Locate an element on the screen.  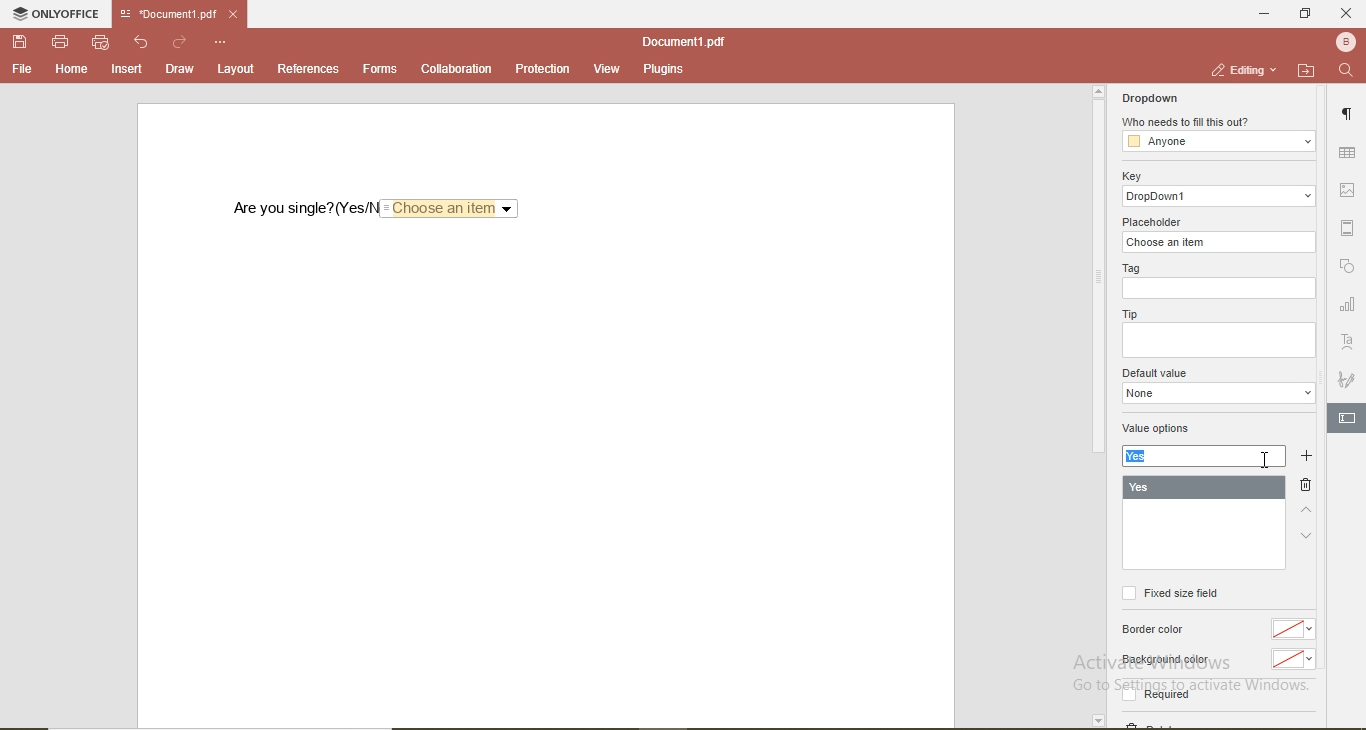
layout is located at coordinates (233, 69).